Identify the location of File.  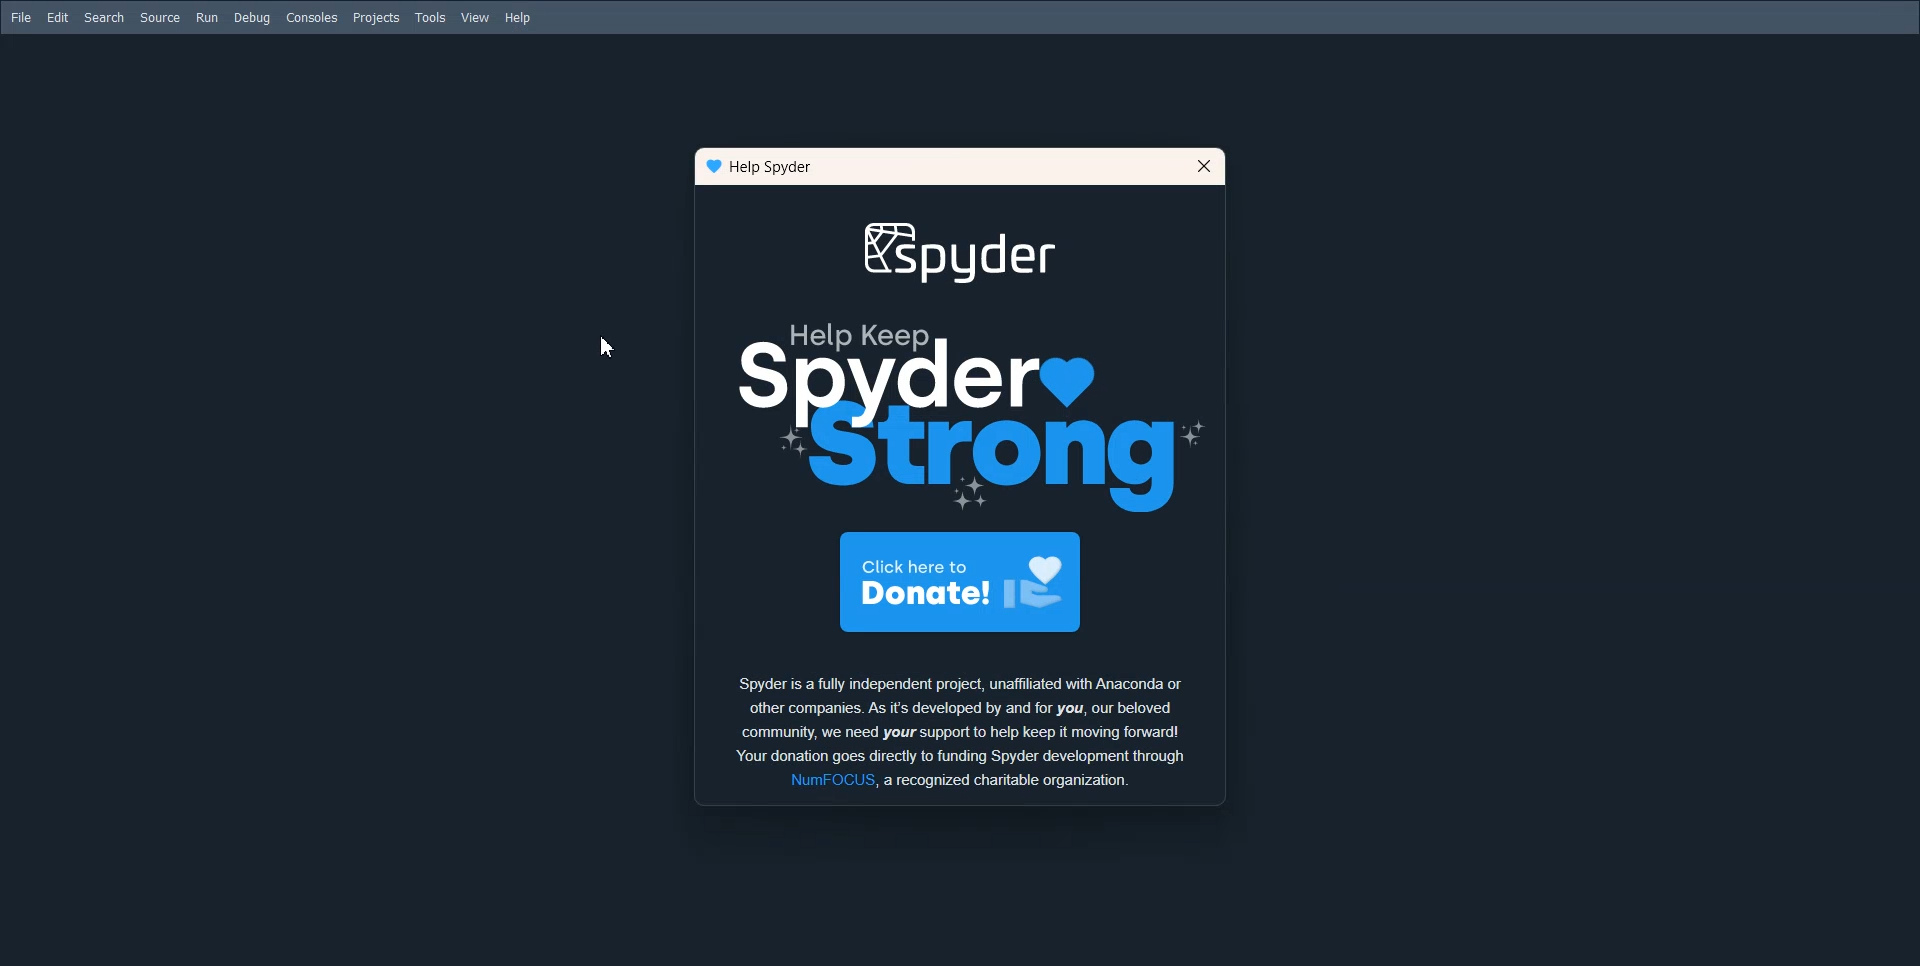
(21, 17).